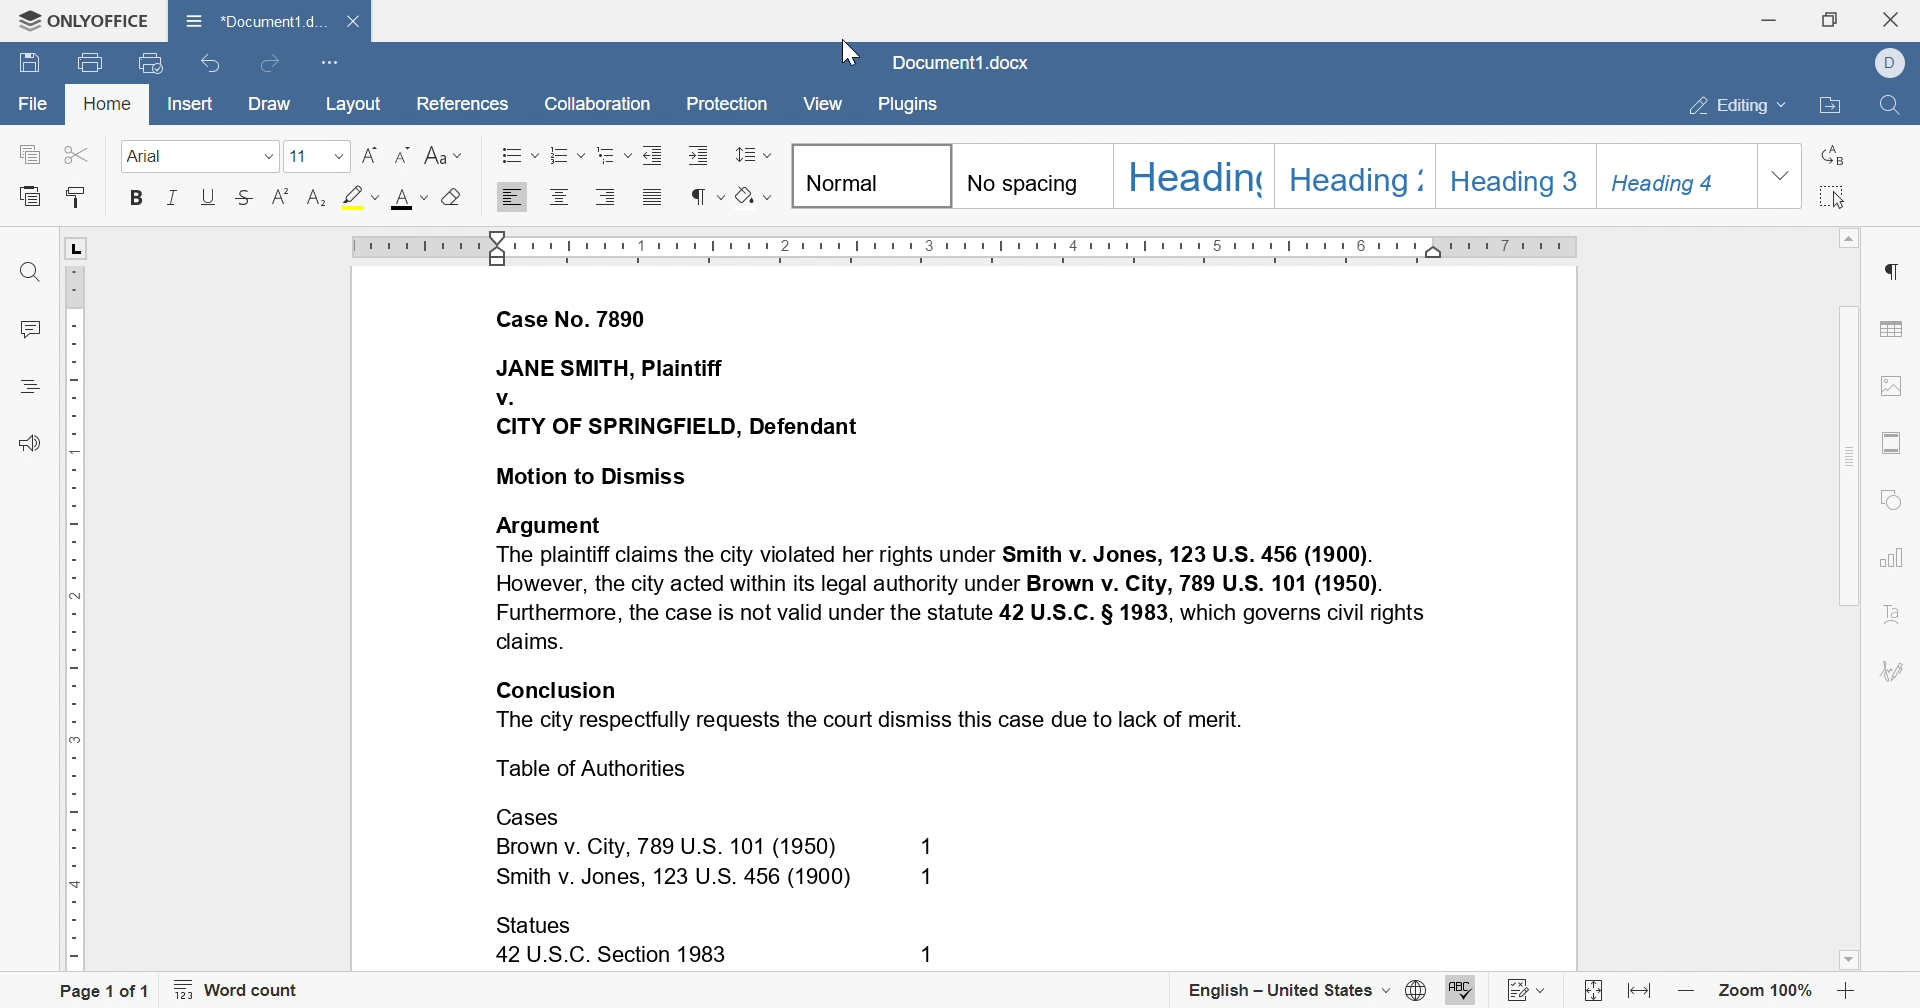 The image size is (1920, 1008). What do you see at coordinates (726, 104) in the screenshot?
I see `protection` at bounding box center [726, 104].